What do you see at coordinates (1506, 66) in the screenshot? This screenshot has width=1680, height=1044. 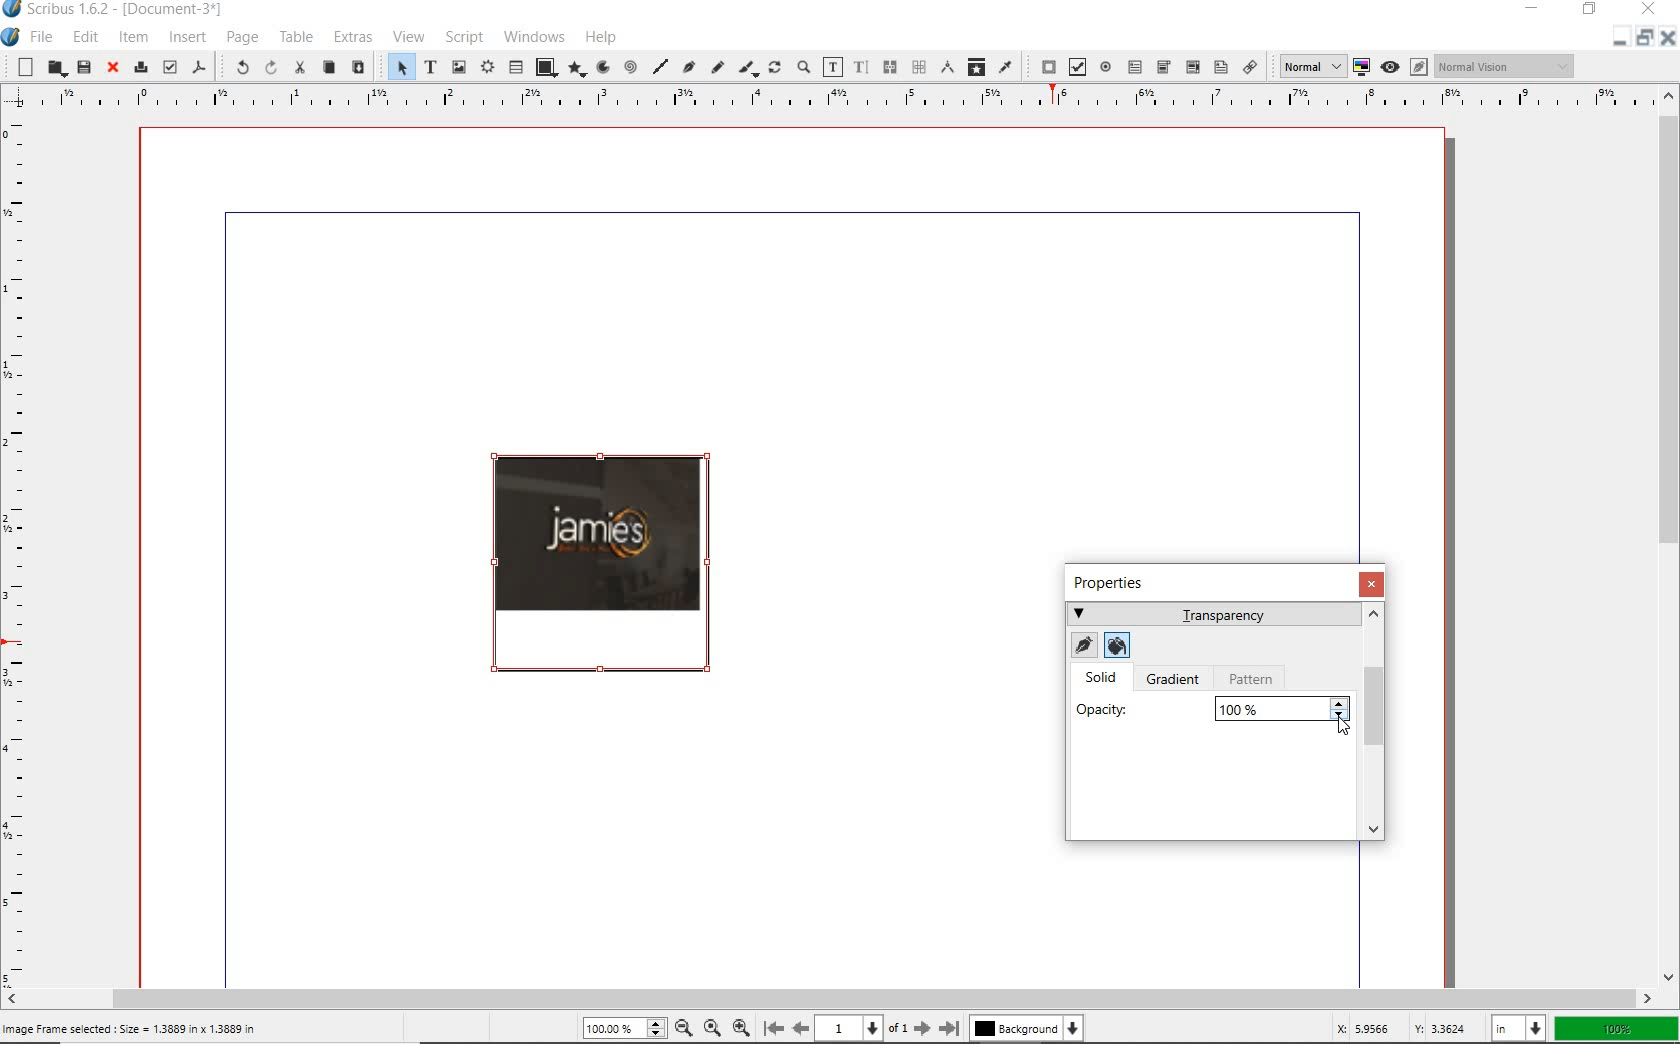 I see `visual appearance of display` at bounding box center [1506, 66].